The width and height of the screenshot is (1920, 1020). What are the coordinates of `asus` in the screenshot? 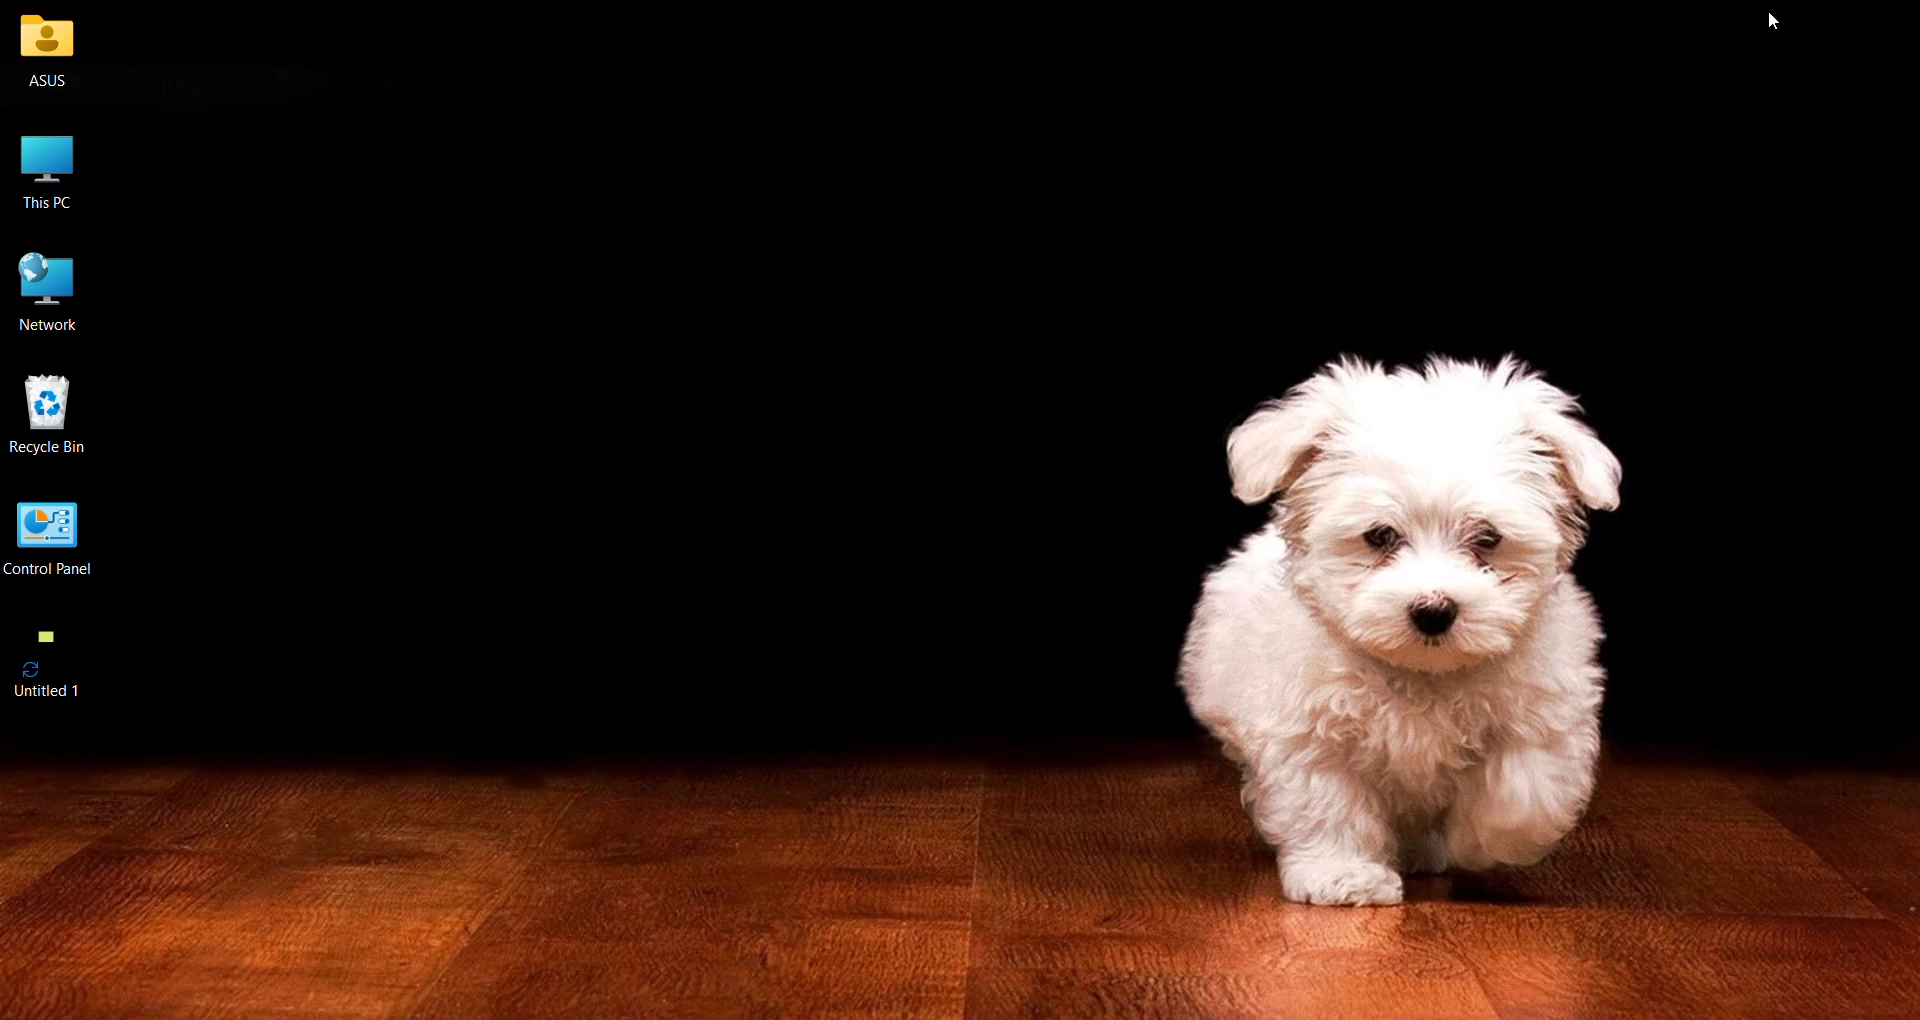 It's located at (51, 55).